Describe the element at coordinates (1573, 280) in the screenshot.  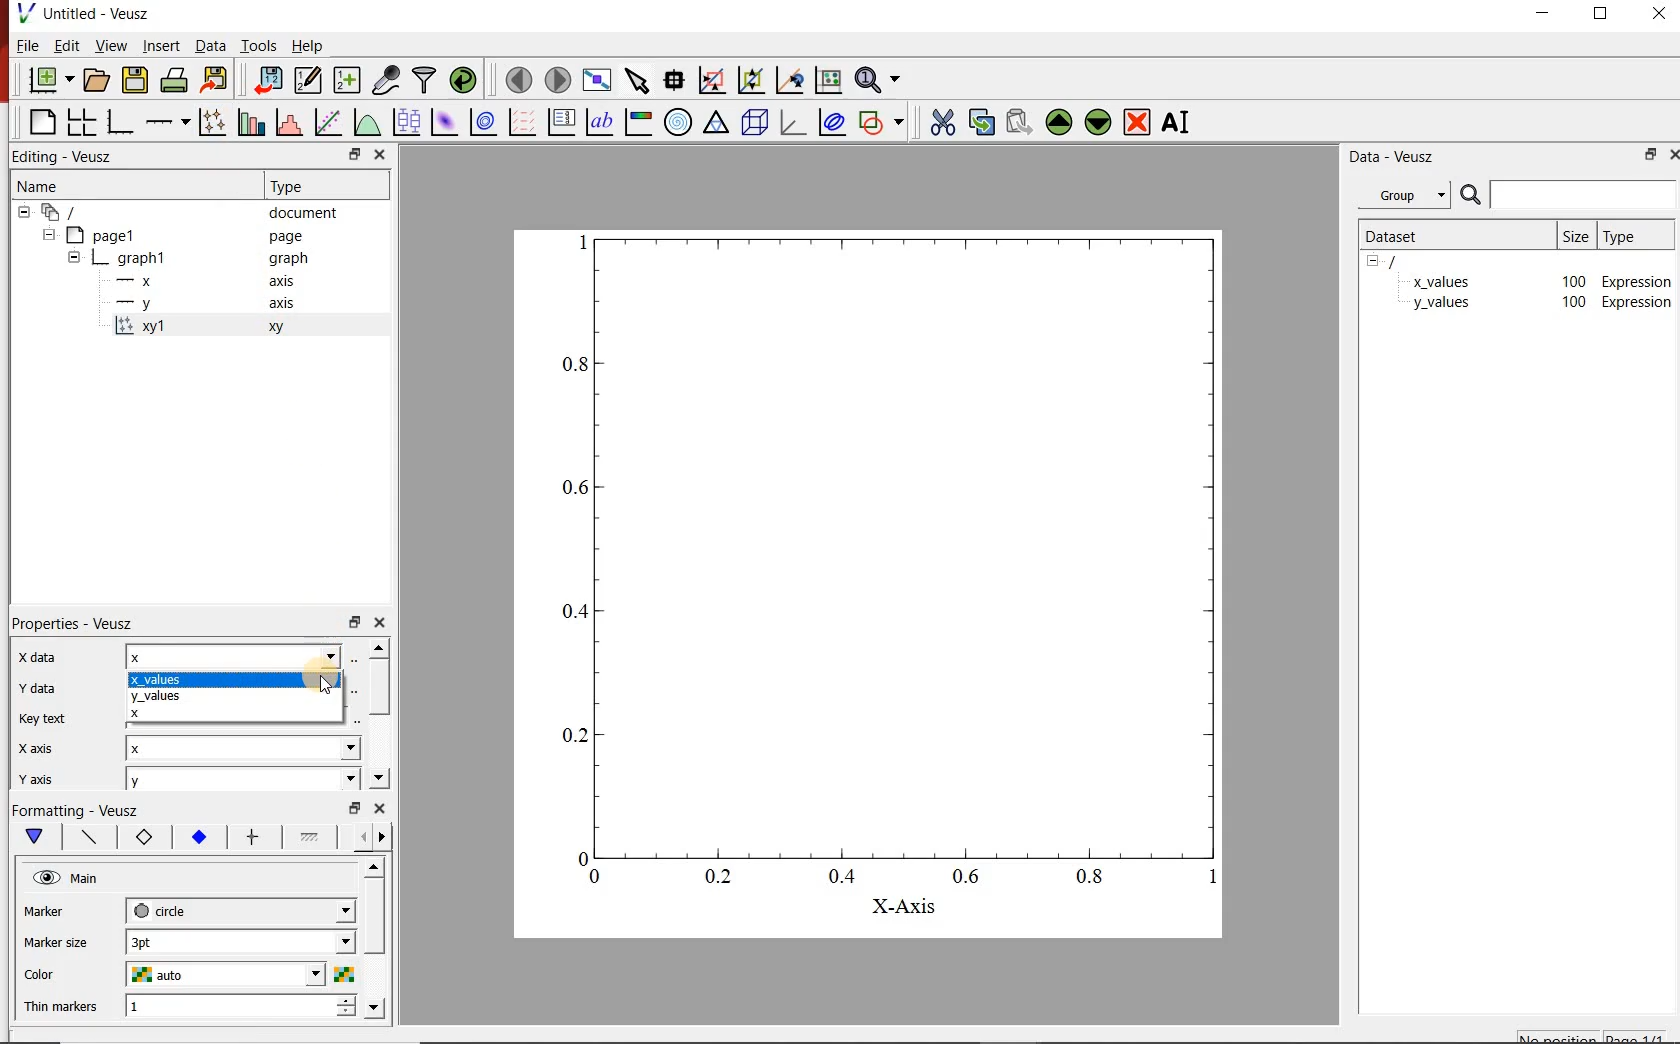
I see `100` at that location.